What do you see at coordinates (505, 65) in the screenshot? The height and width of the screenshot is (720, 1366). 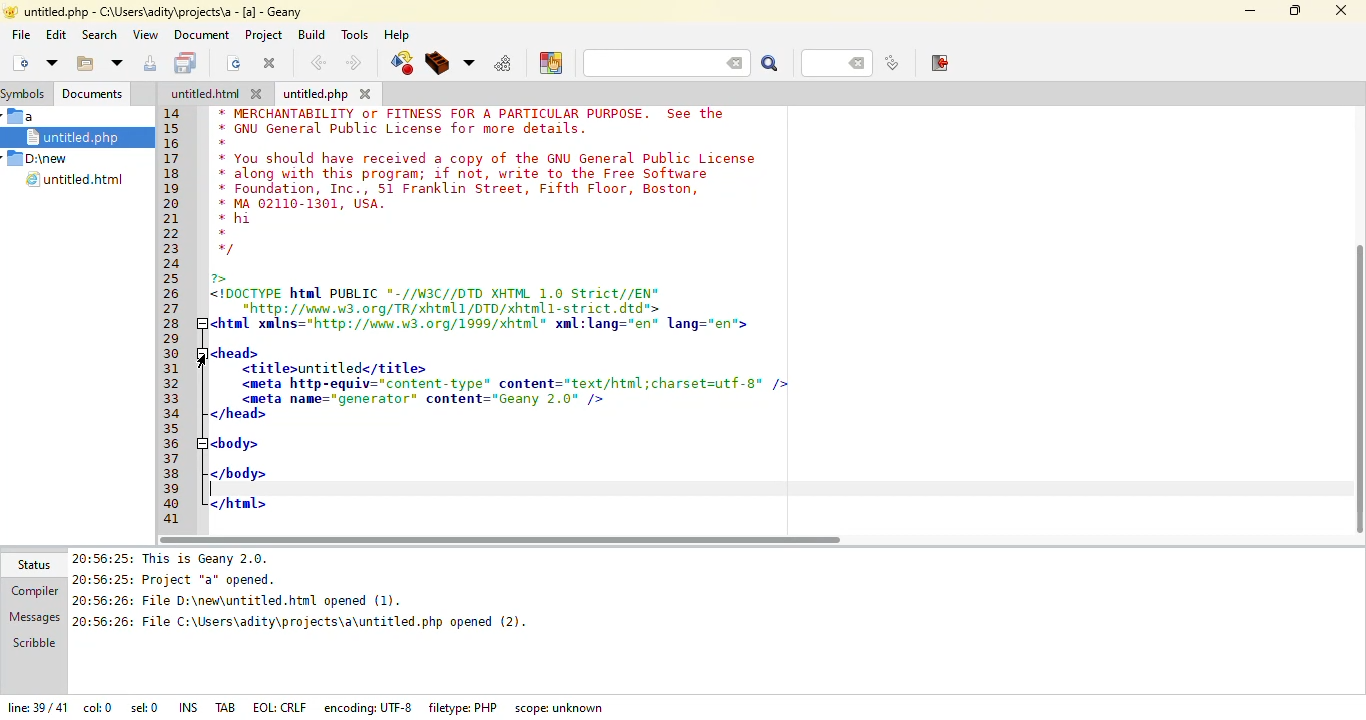 I see `run` at bounding box center [505, 65].